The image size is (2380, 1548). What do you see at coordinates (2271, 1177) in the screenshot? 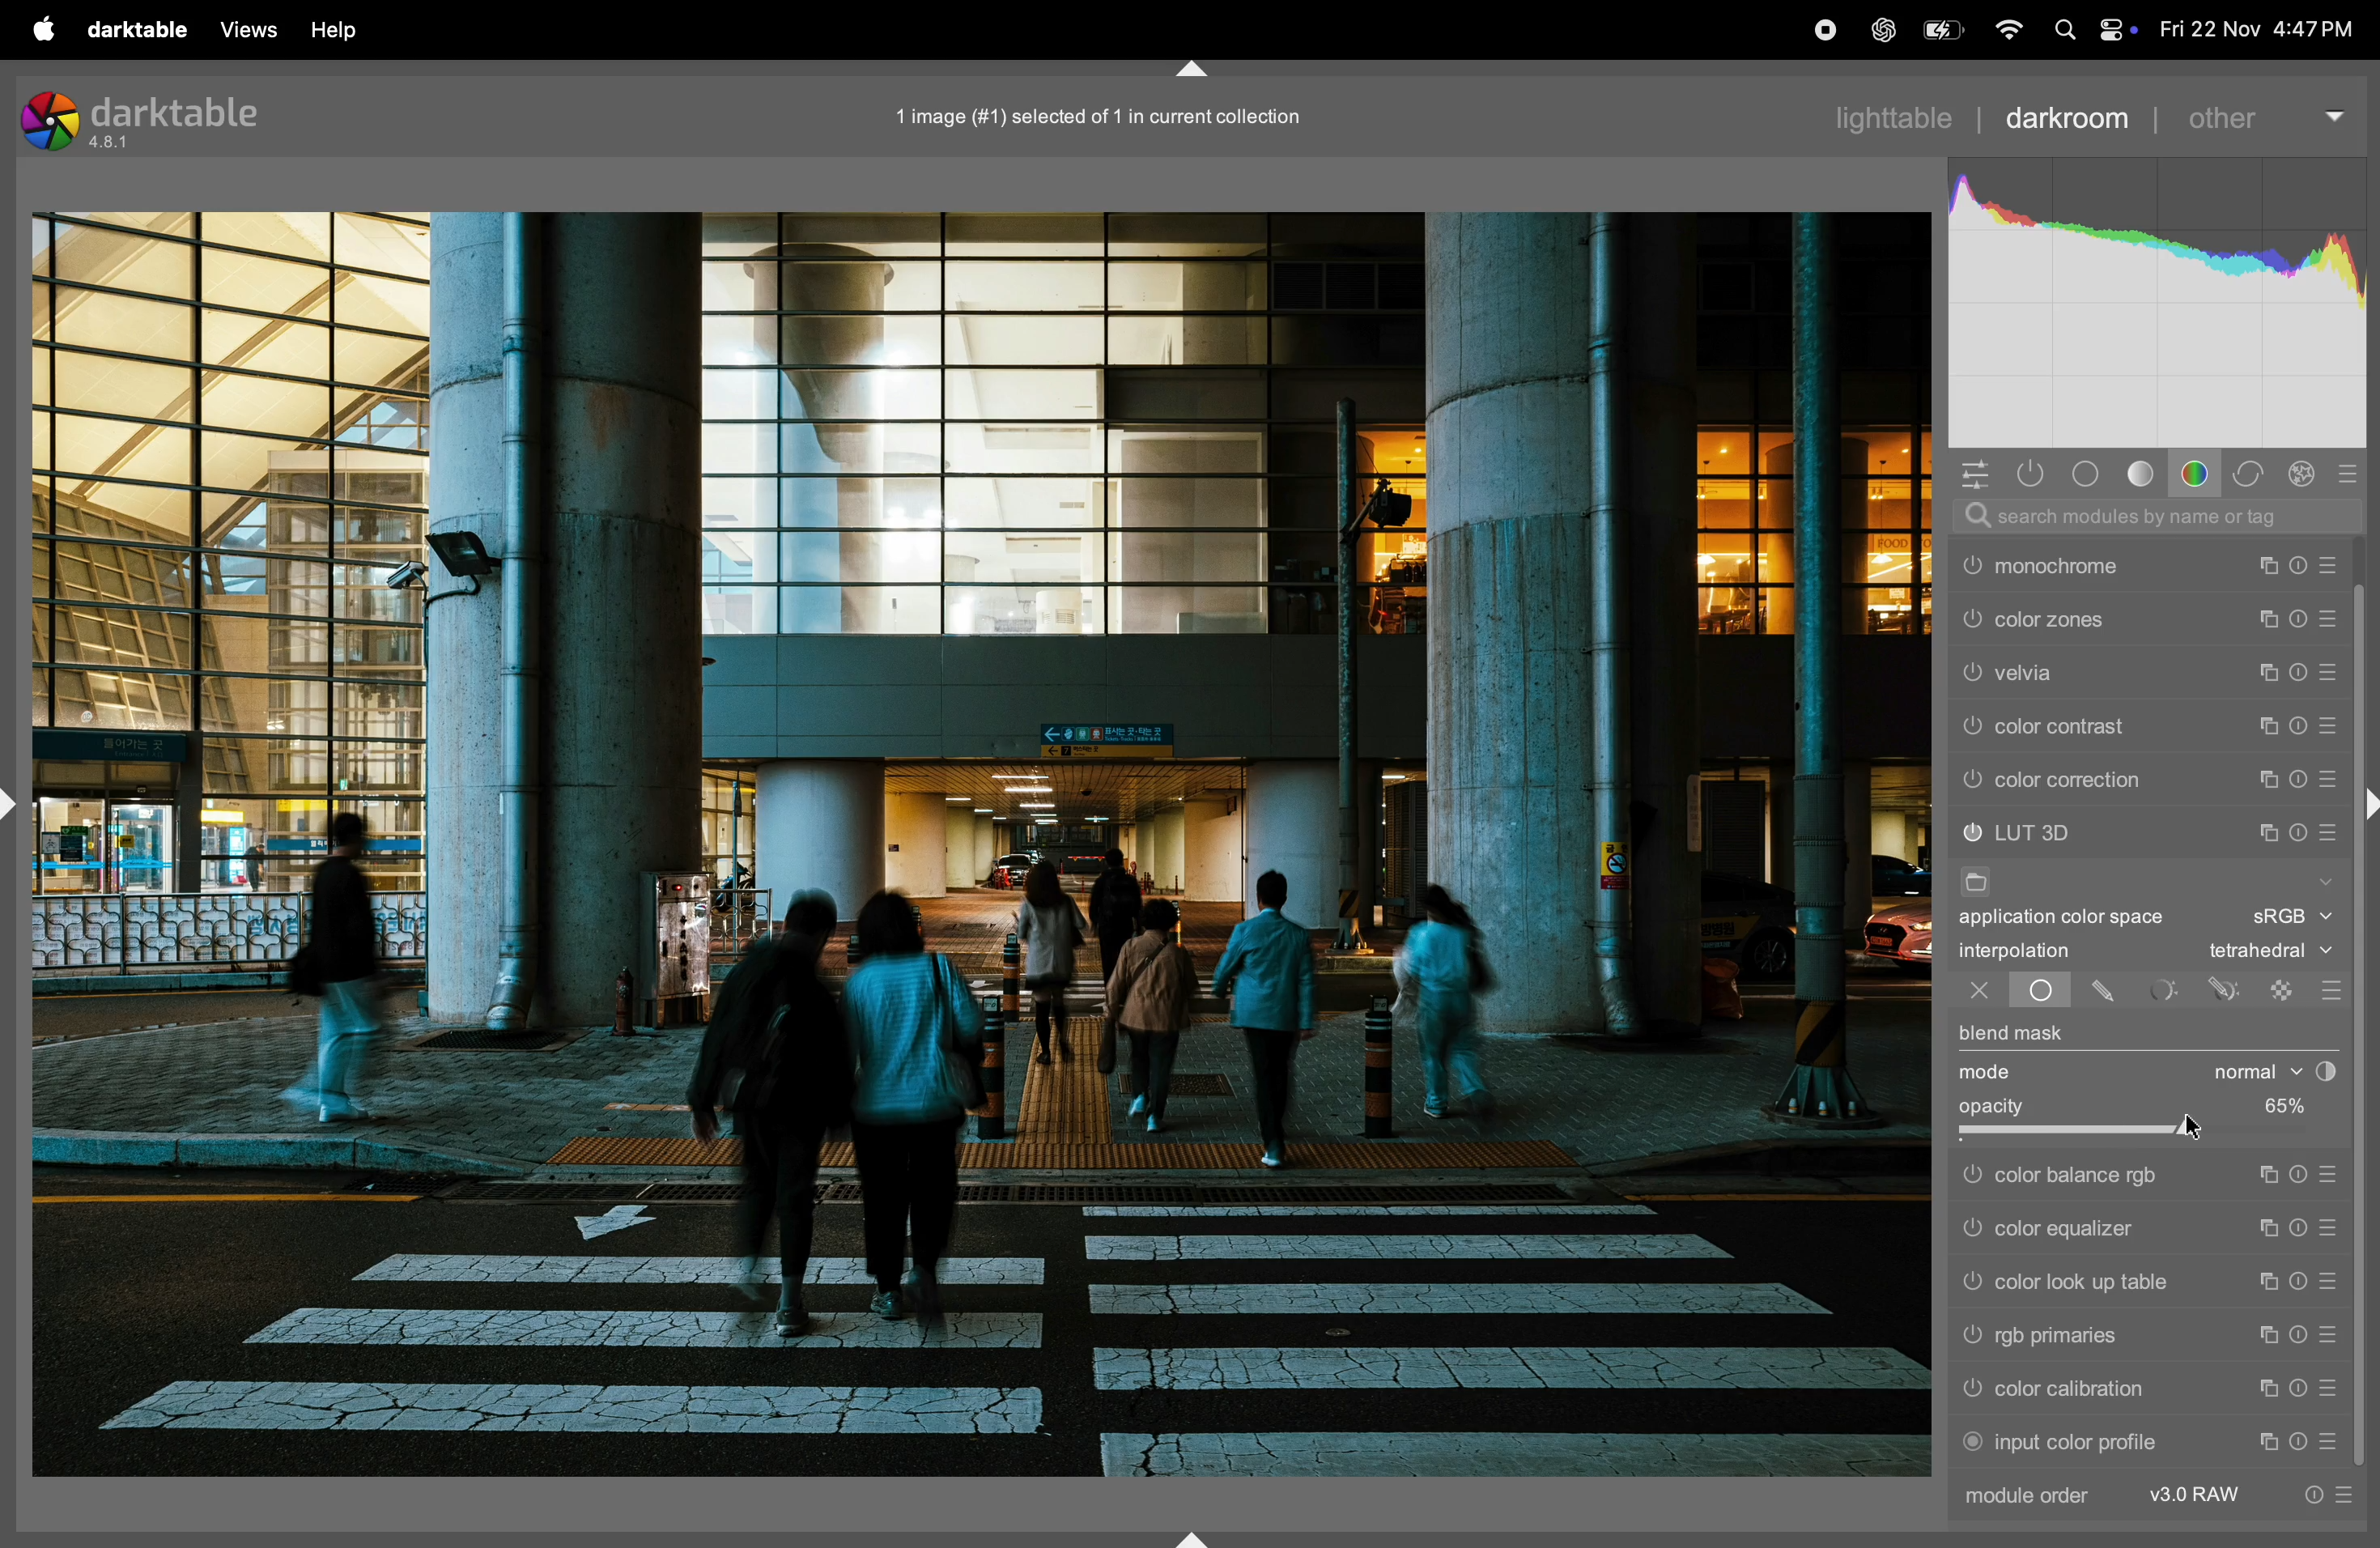
I see `multiple instance actions` at bounding box center [2271, 1177].